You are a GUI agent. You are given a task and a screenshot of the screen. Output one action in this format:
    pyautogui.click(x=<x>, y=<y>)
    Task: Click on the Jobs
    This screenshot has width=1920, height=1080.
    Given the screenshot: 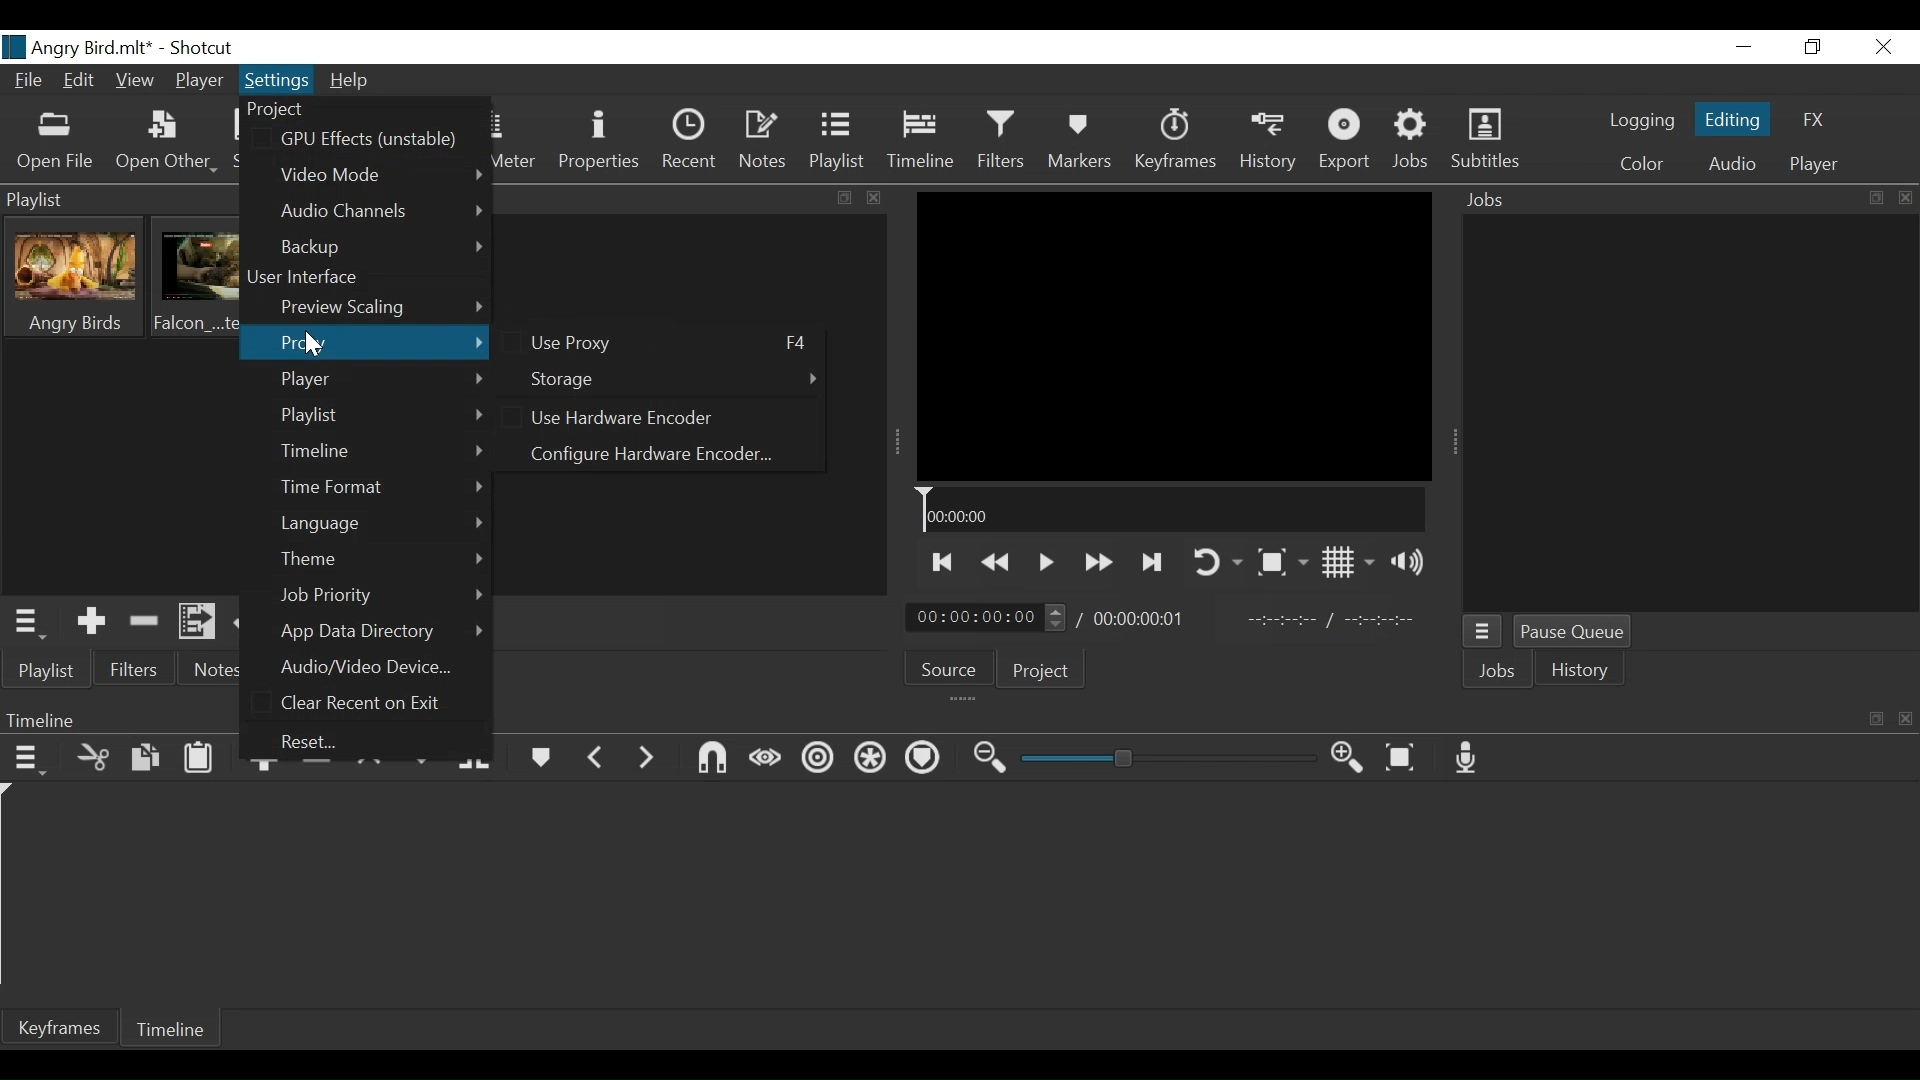 What is the action you would take?
    pyautogui.click(x=1414, y=140)
    